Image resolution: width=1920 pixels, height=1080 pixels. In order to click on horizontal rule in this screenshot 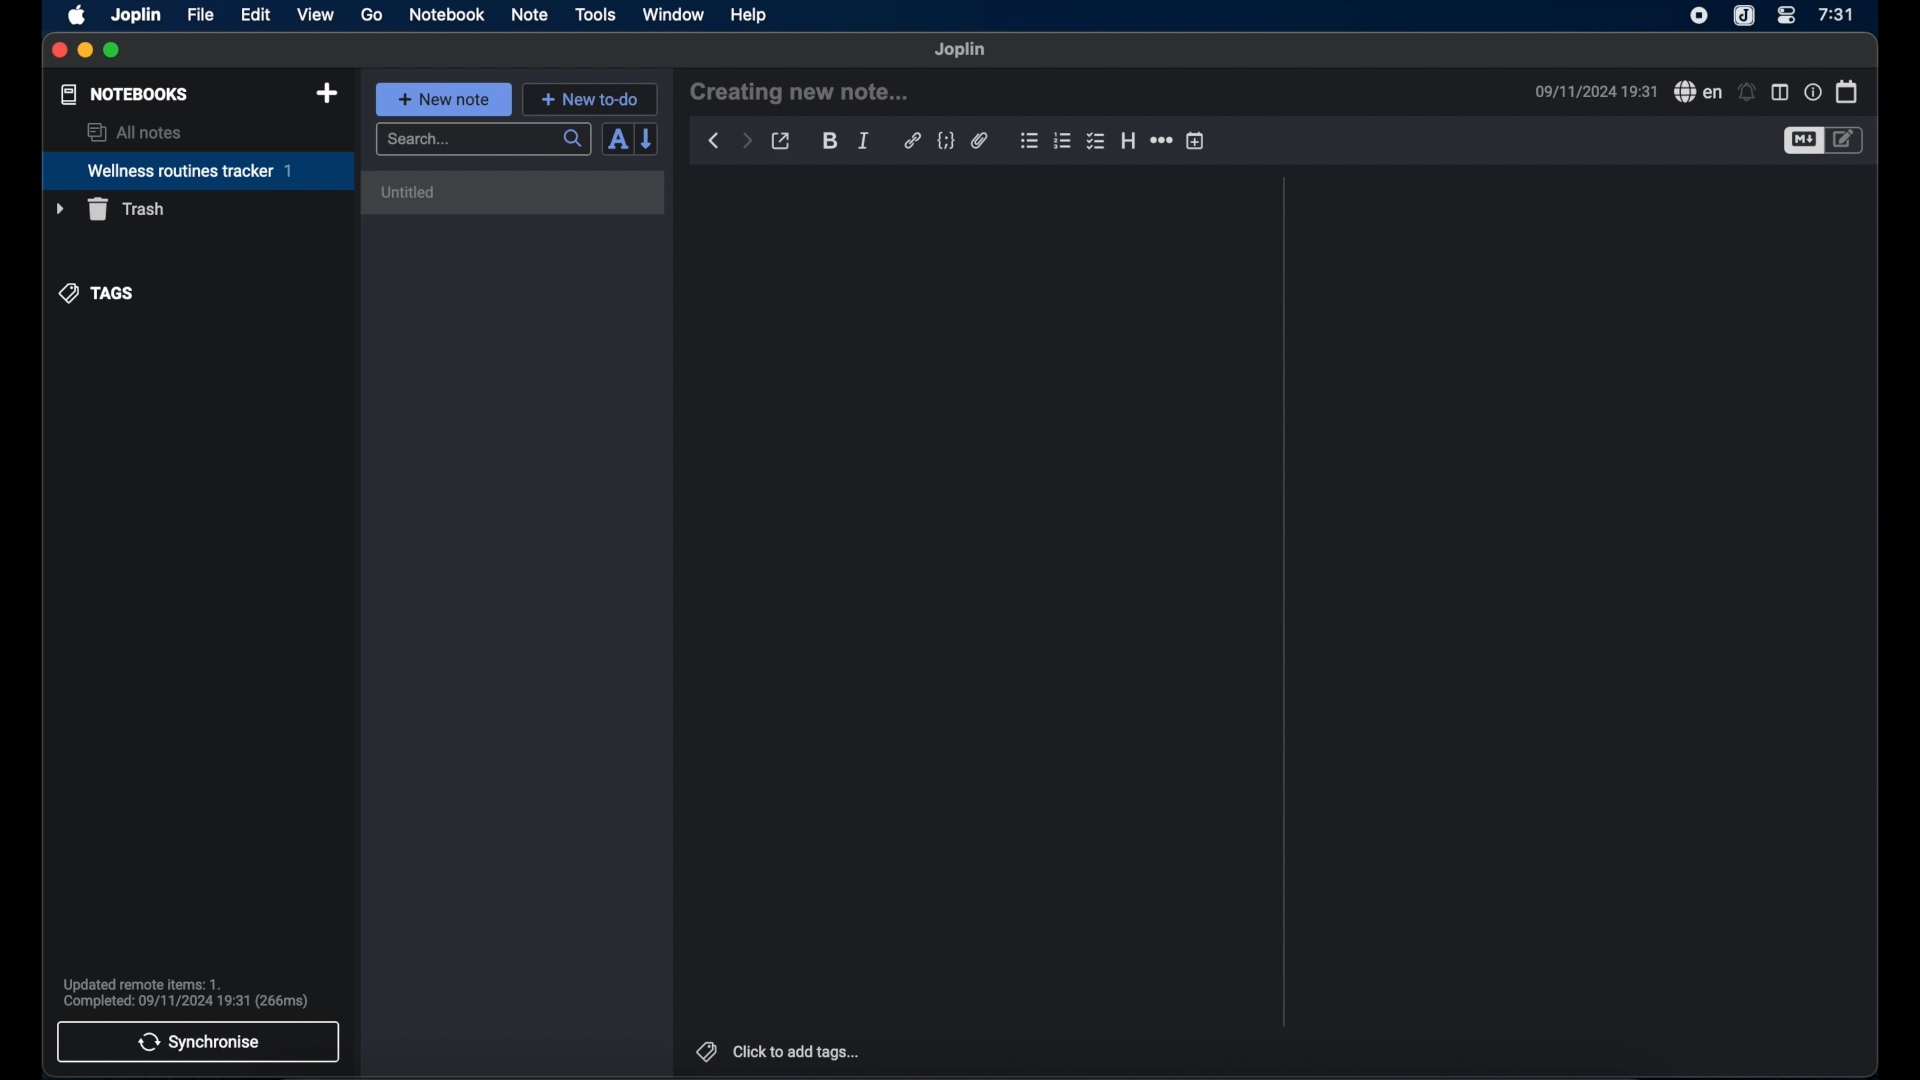, I will do `click(1160, 140)`.